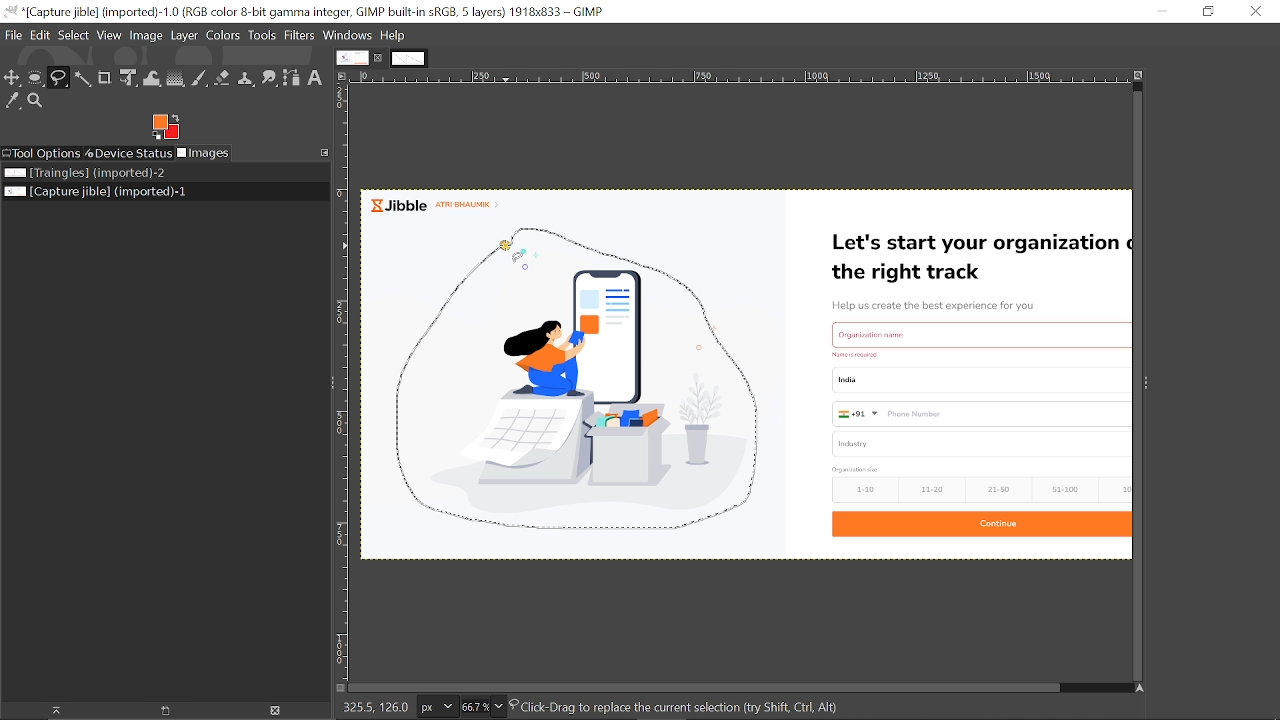  What do you see at coordinates (246, 78) in the screenshot?
I see `Clone tool` at bounding box center [246, 78].